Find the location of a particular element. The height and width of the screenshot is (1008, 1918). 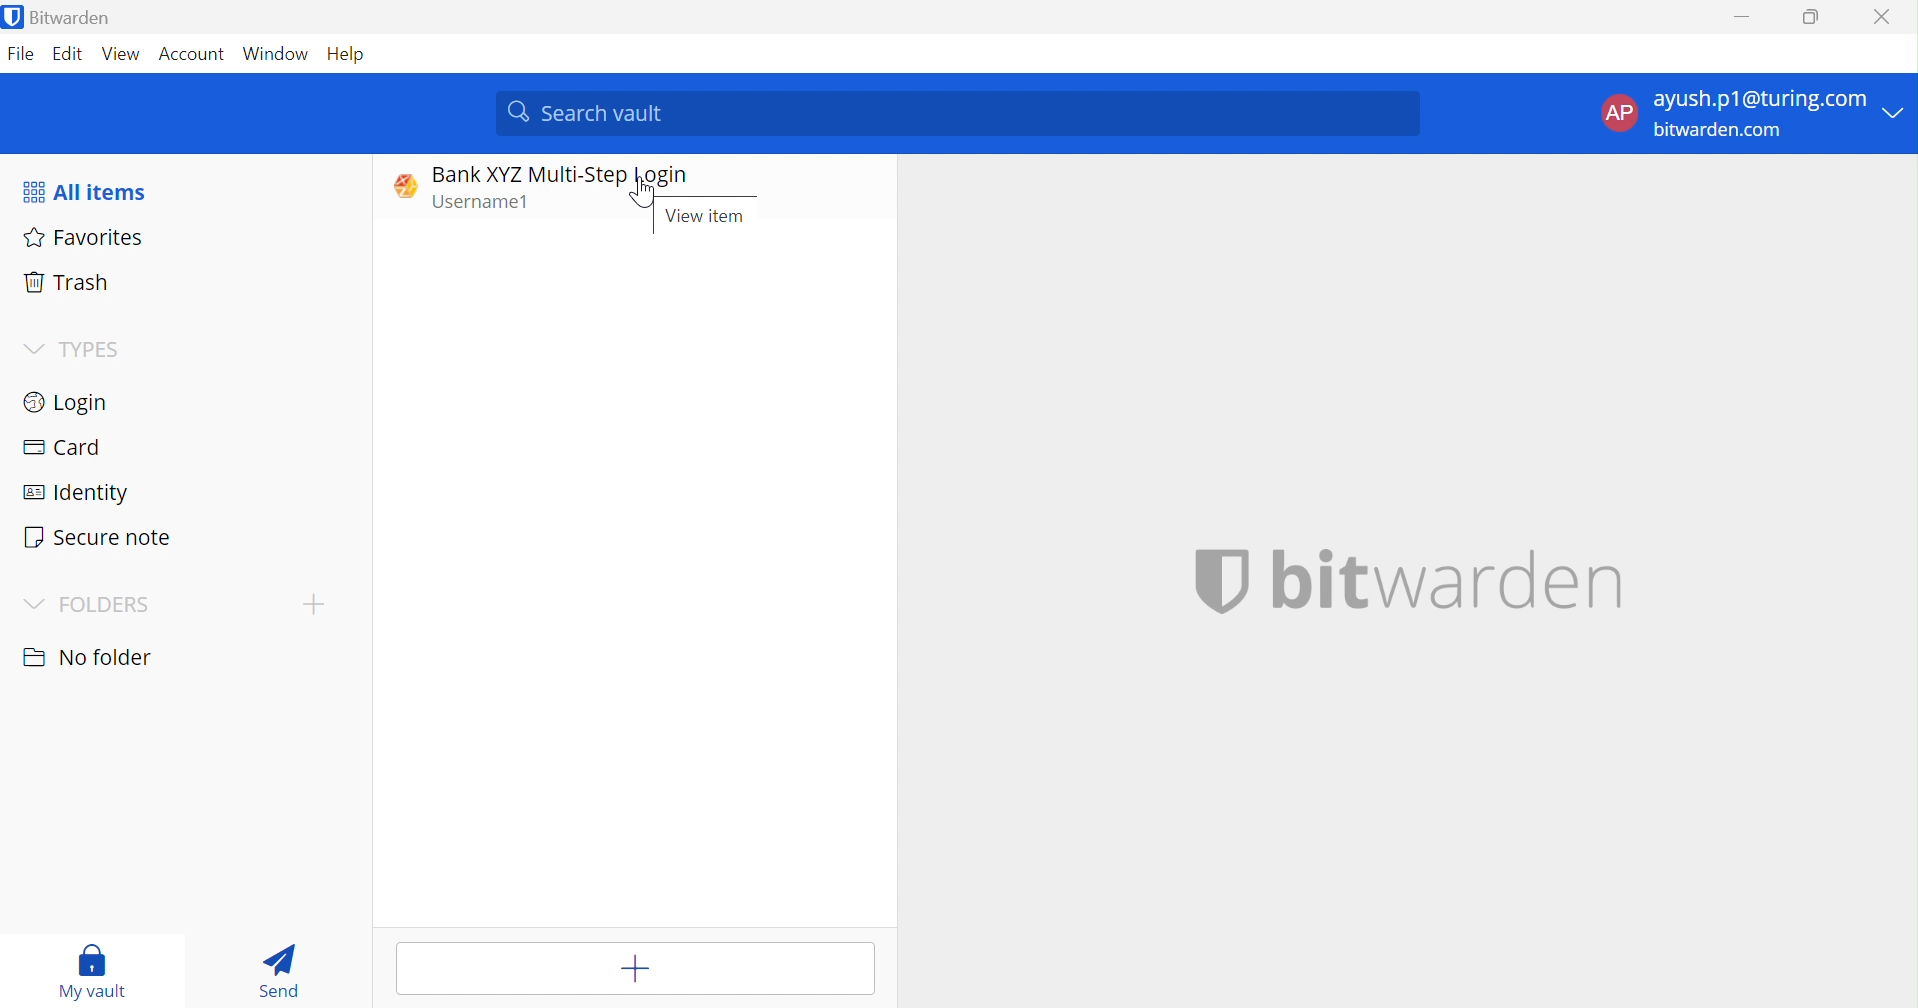

cursor is located at coordinates (643, 199).